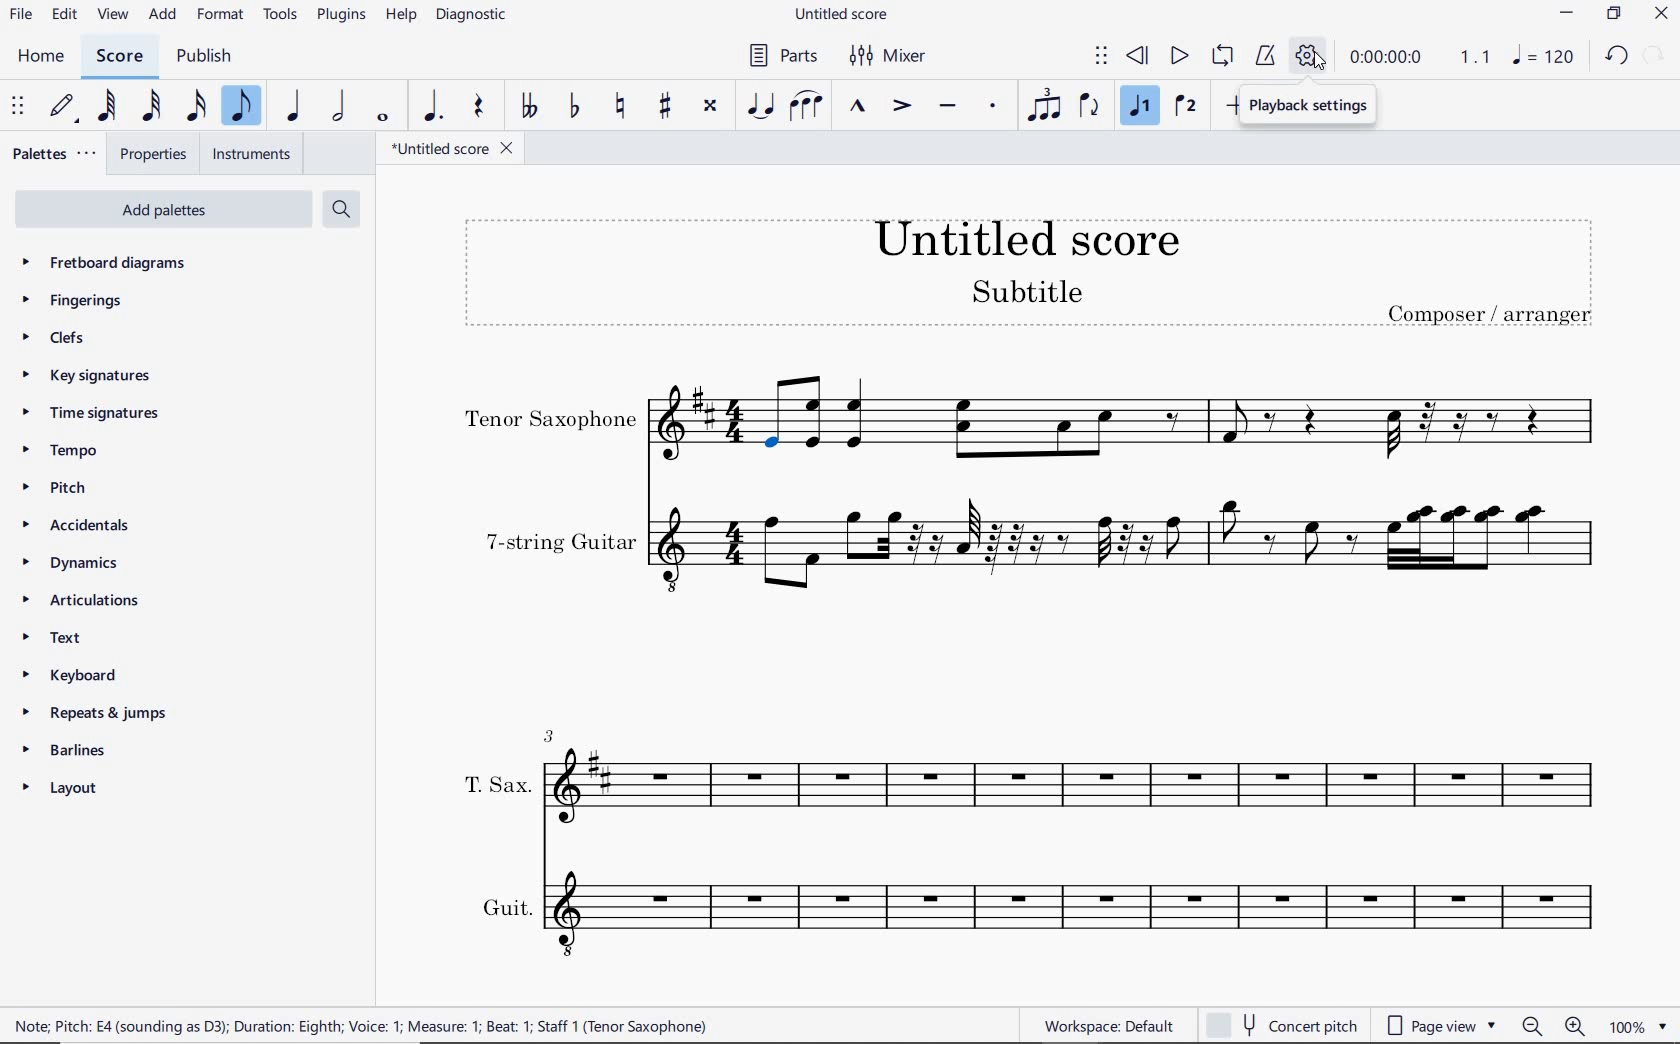  What do you see at coordinates (39, 57) in the screenshot?
I see `HOME` at bounding box center [39, 57].